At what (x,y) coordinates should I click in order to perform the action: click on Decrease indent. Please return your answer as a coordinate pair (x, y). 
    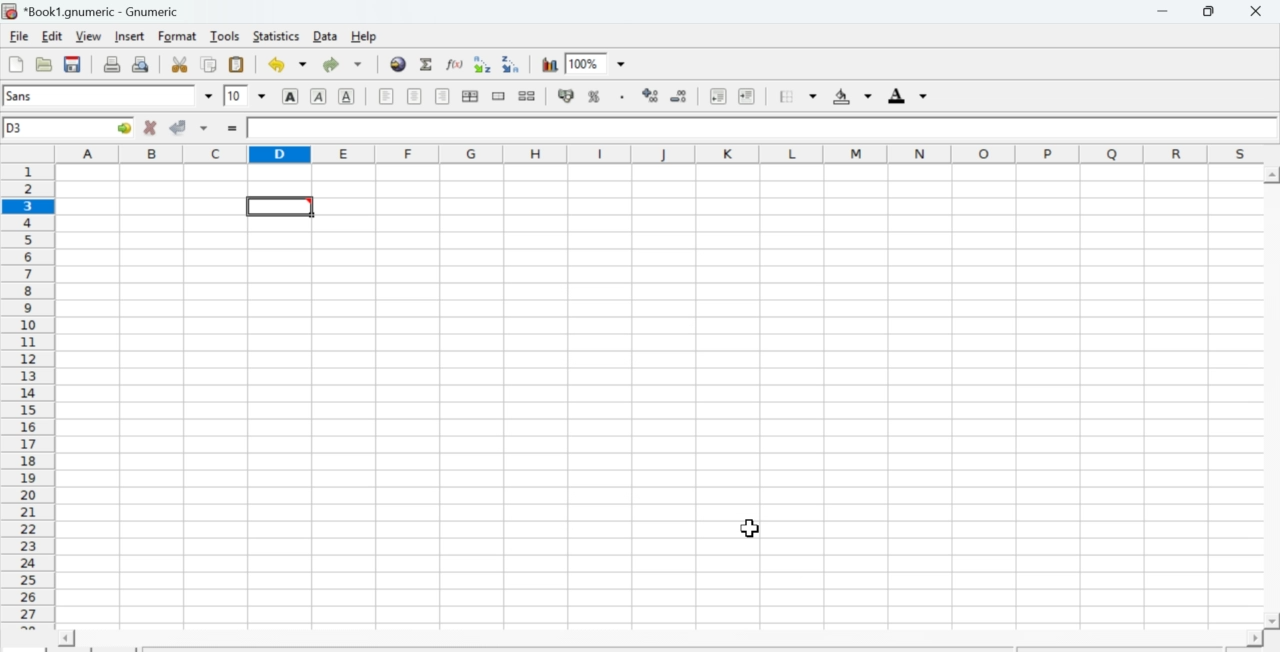
    Looking at the image, I should click on (717, 96).